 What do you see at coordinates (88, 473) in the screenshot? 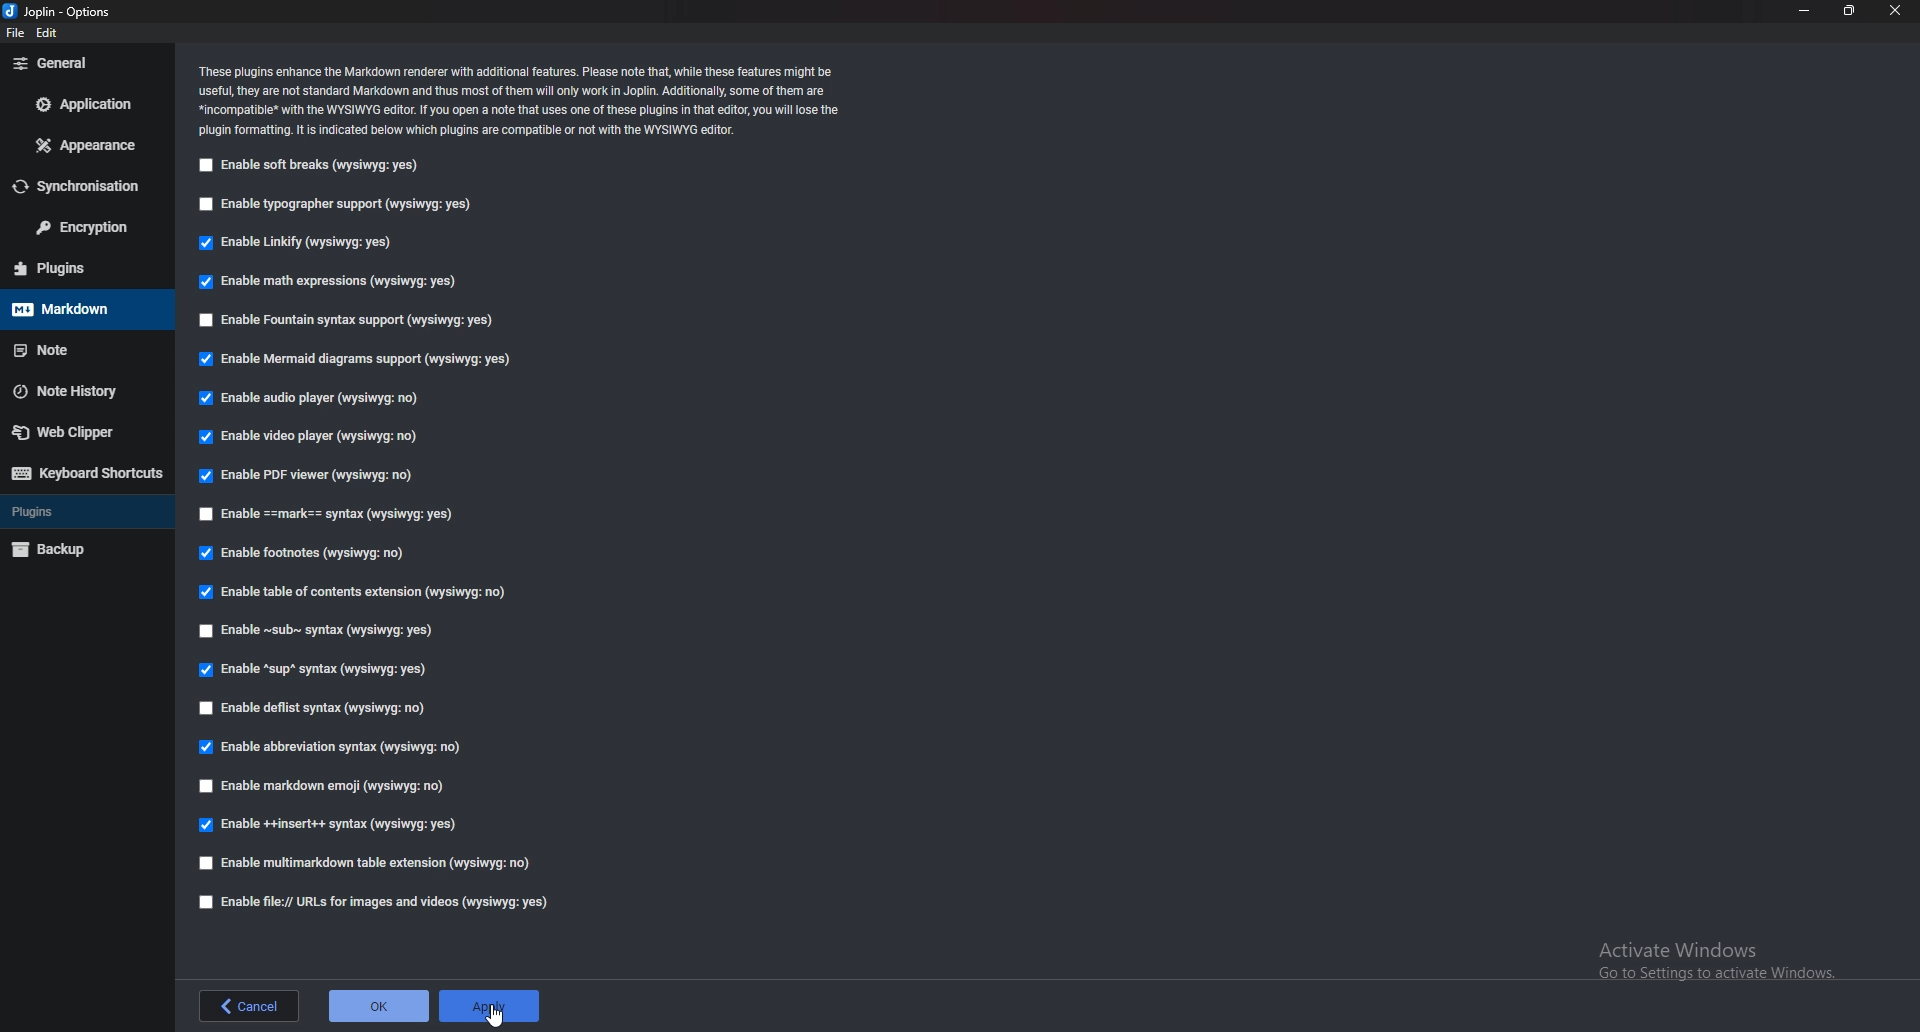
I see `Keyboard shortcuts` at bounding box center [88, 473].